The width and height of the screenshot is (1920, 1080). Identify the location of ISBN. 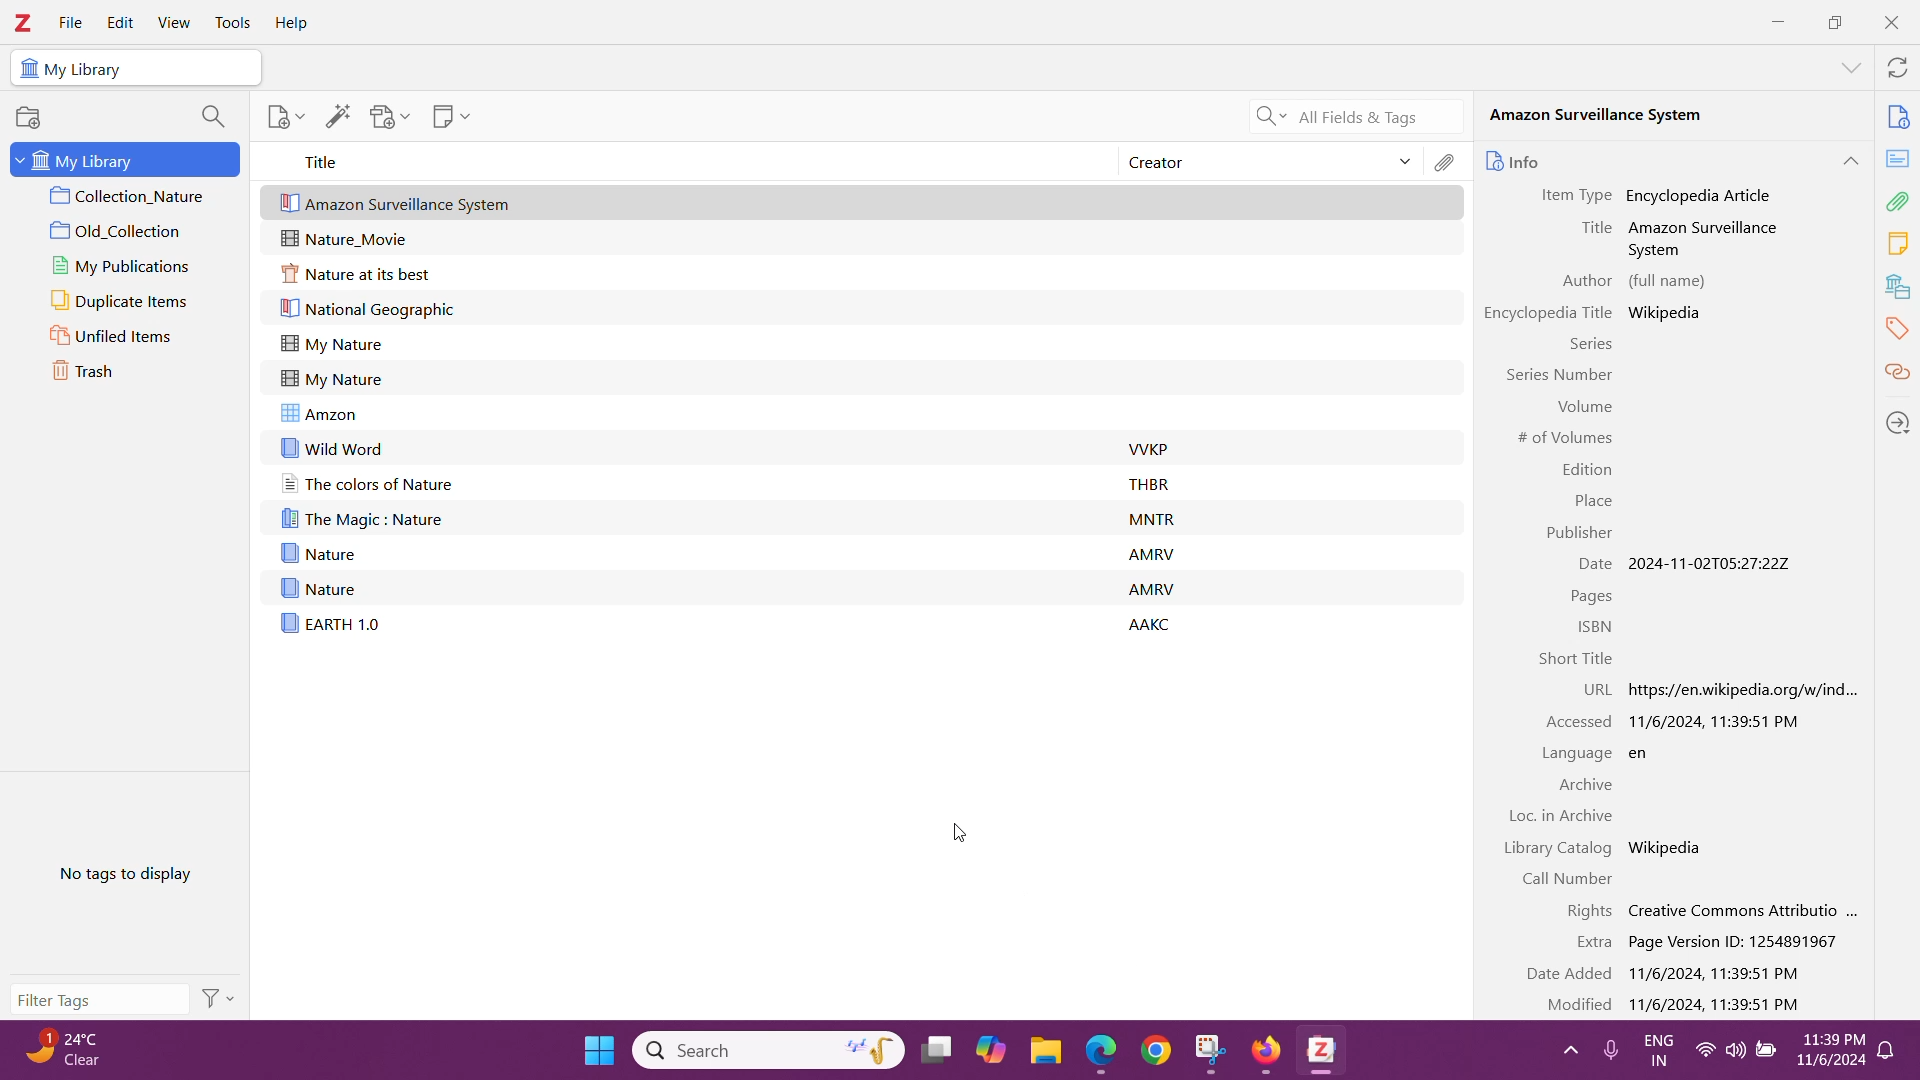
(1586, 628).